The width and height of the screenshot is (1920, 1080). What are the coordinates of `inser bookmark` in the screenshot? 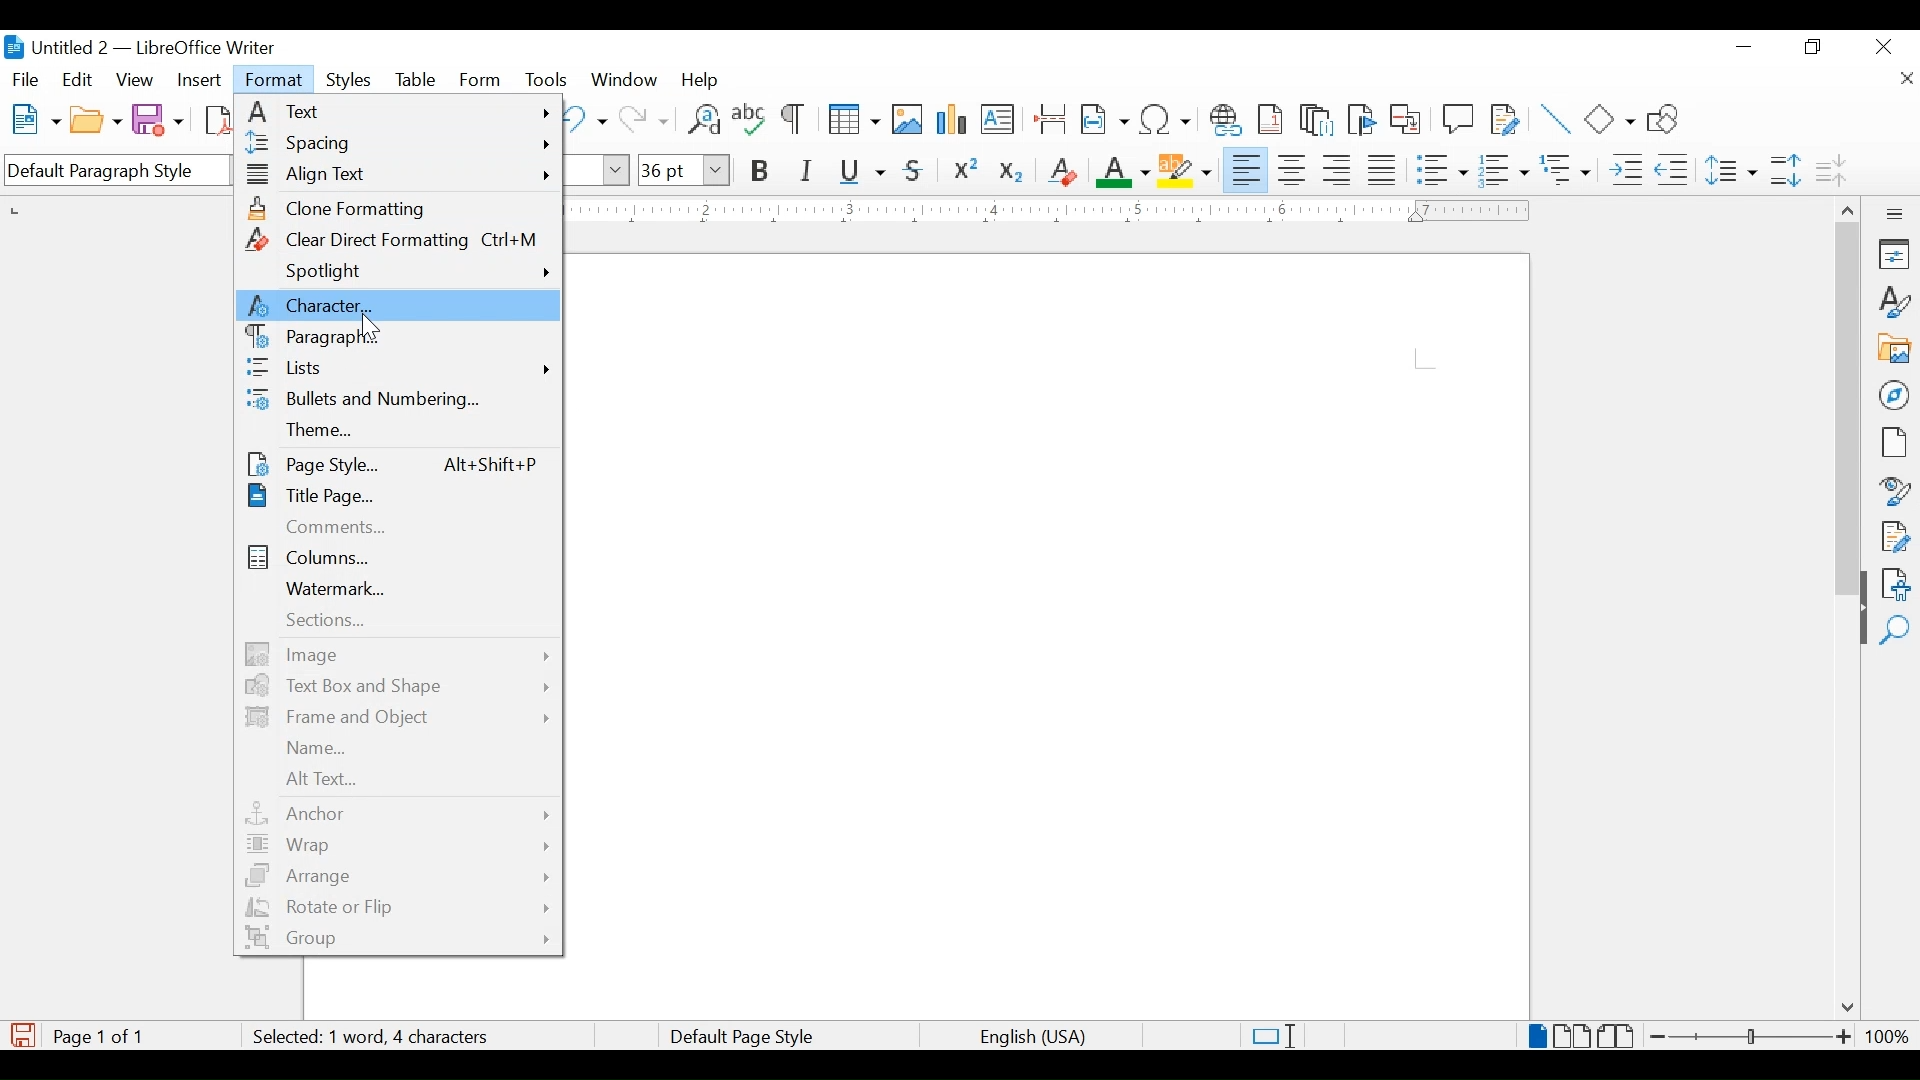 It's located at (1361, 120).